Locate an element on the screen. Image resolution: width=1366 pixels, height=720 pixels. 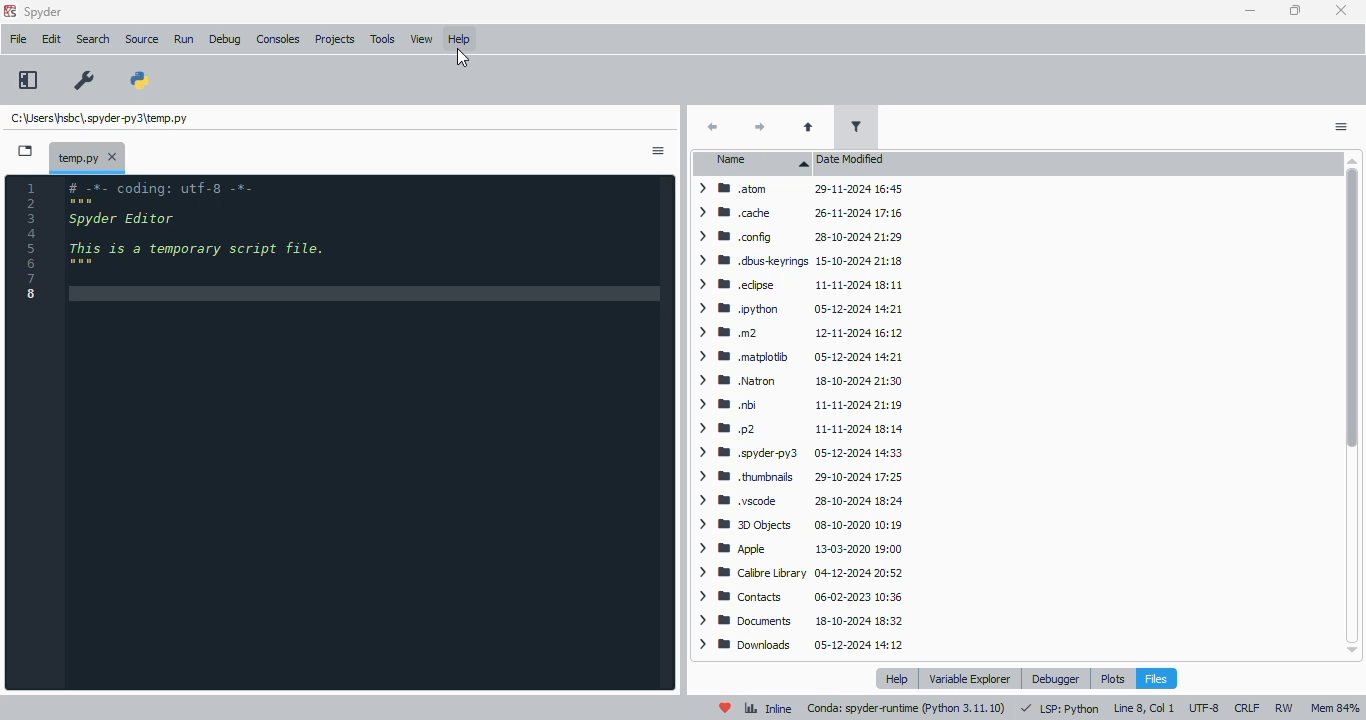
line numbers is located at coordinates (33, 241).